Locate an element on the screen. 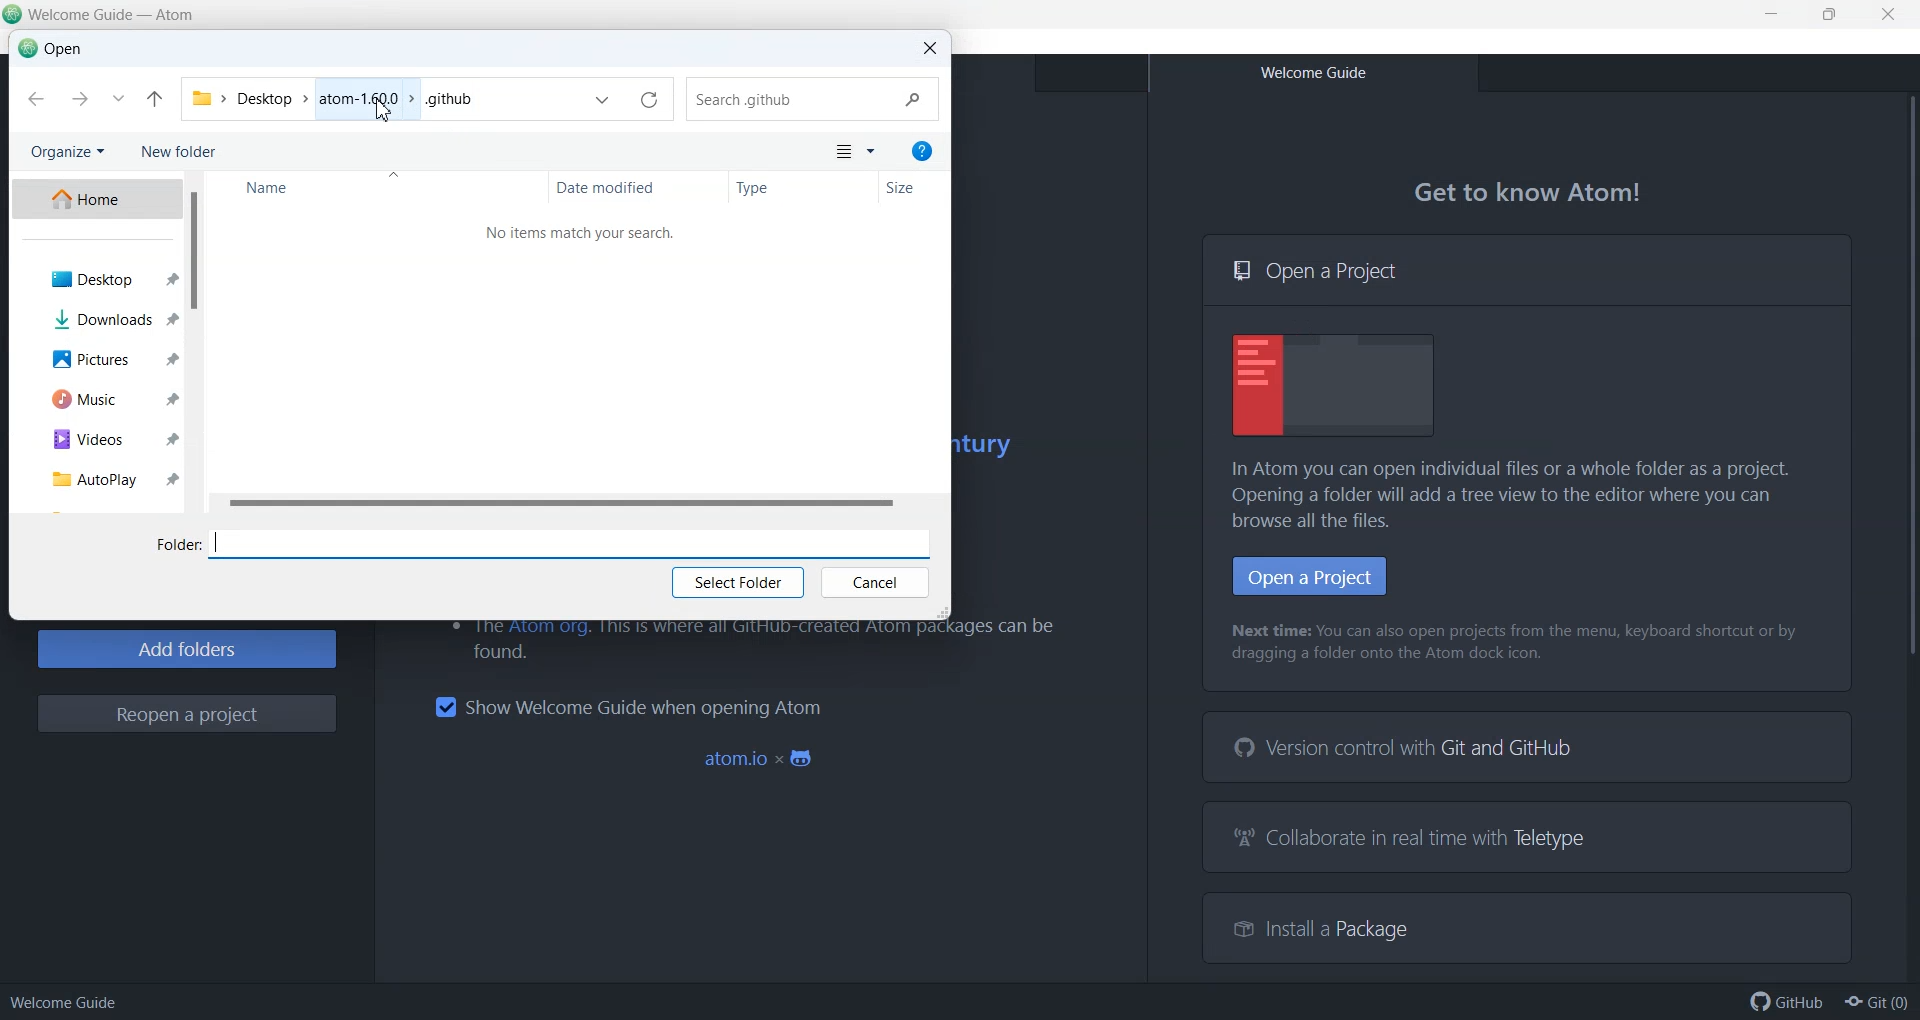  Home is located at coordinates (95, 199).